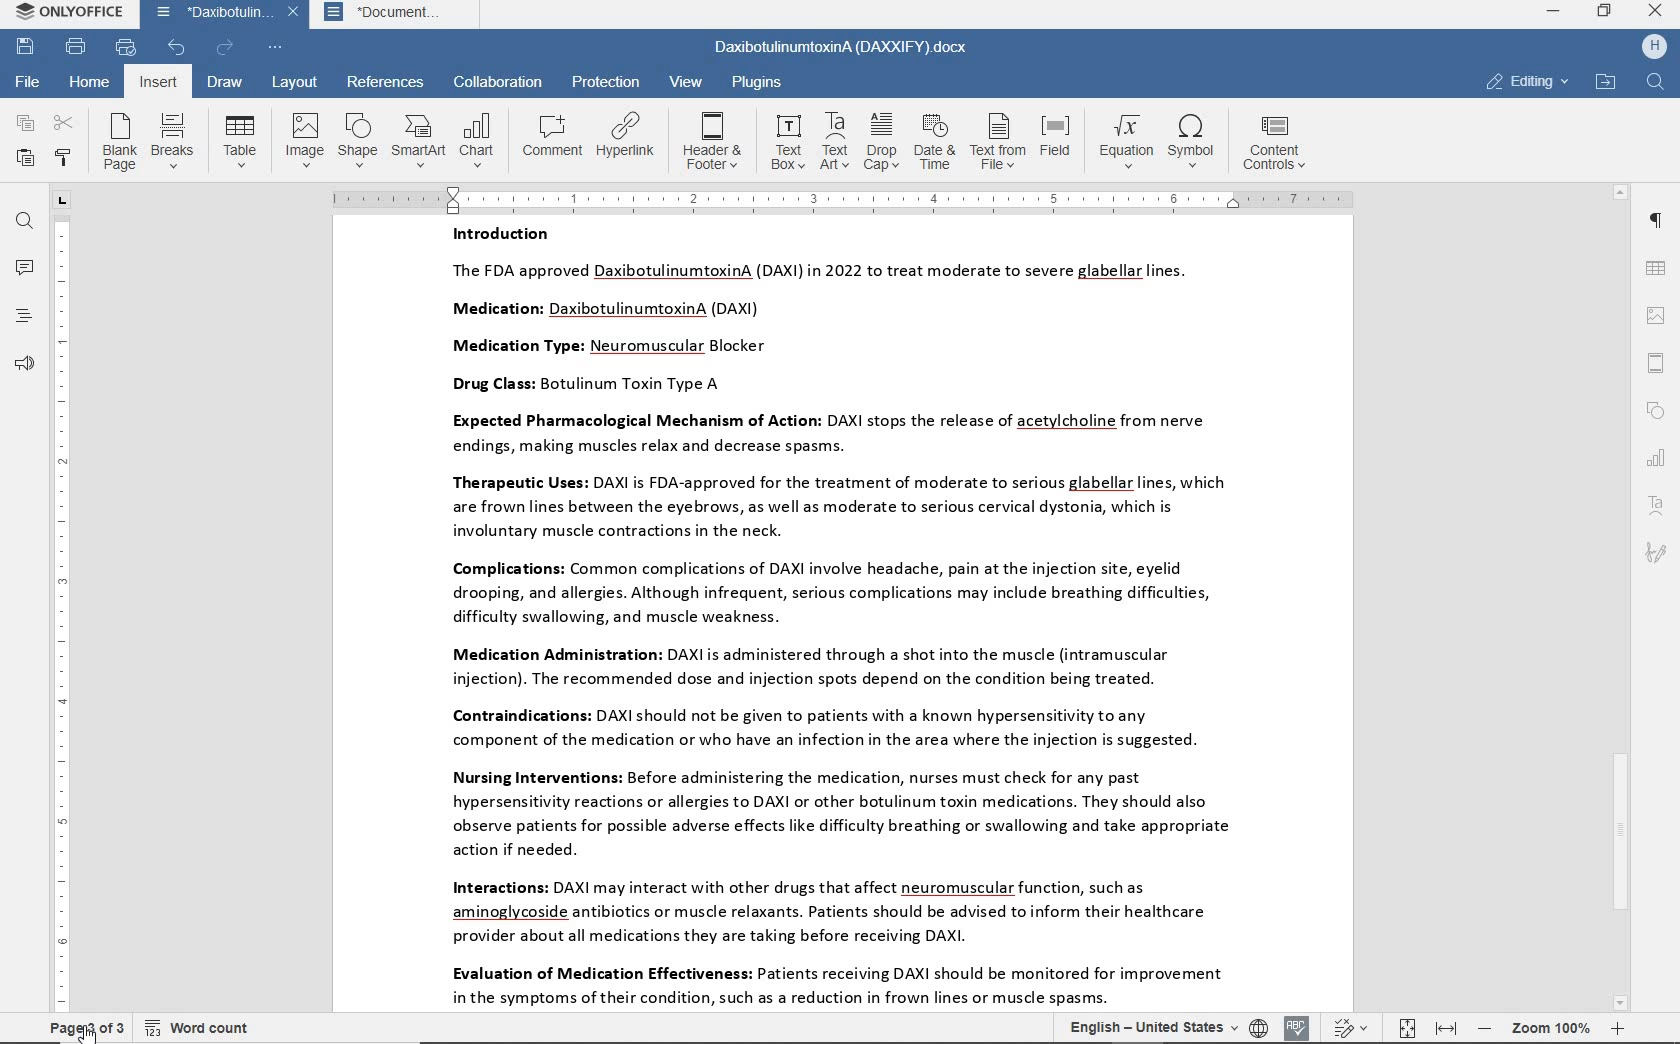 The width and height of the screenshot is (1680, 1044). What do you see at coordinates (834, 141) in the screenshot?
I see `text art` at bounding box center [834, 141].